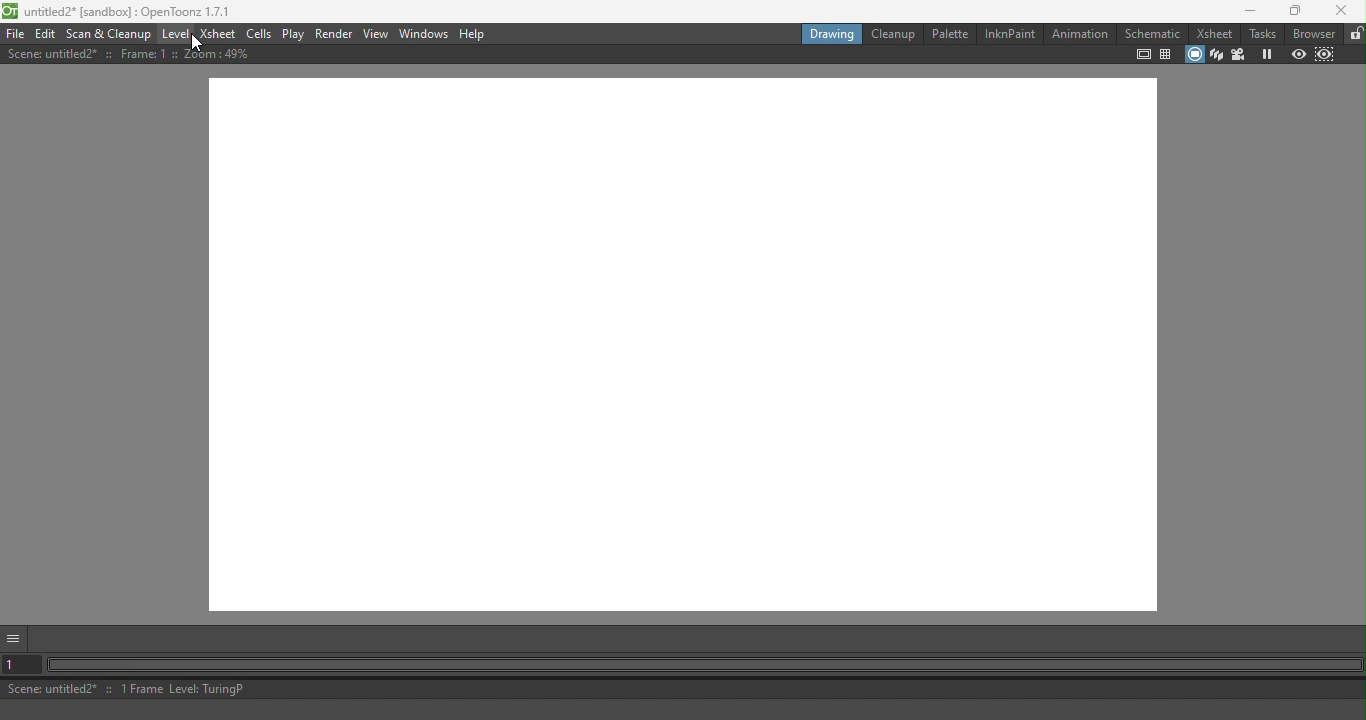 The height and width of the screenshot is (720, 1366). I want to click on Camera view, so click(1241, 55).